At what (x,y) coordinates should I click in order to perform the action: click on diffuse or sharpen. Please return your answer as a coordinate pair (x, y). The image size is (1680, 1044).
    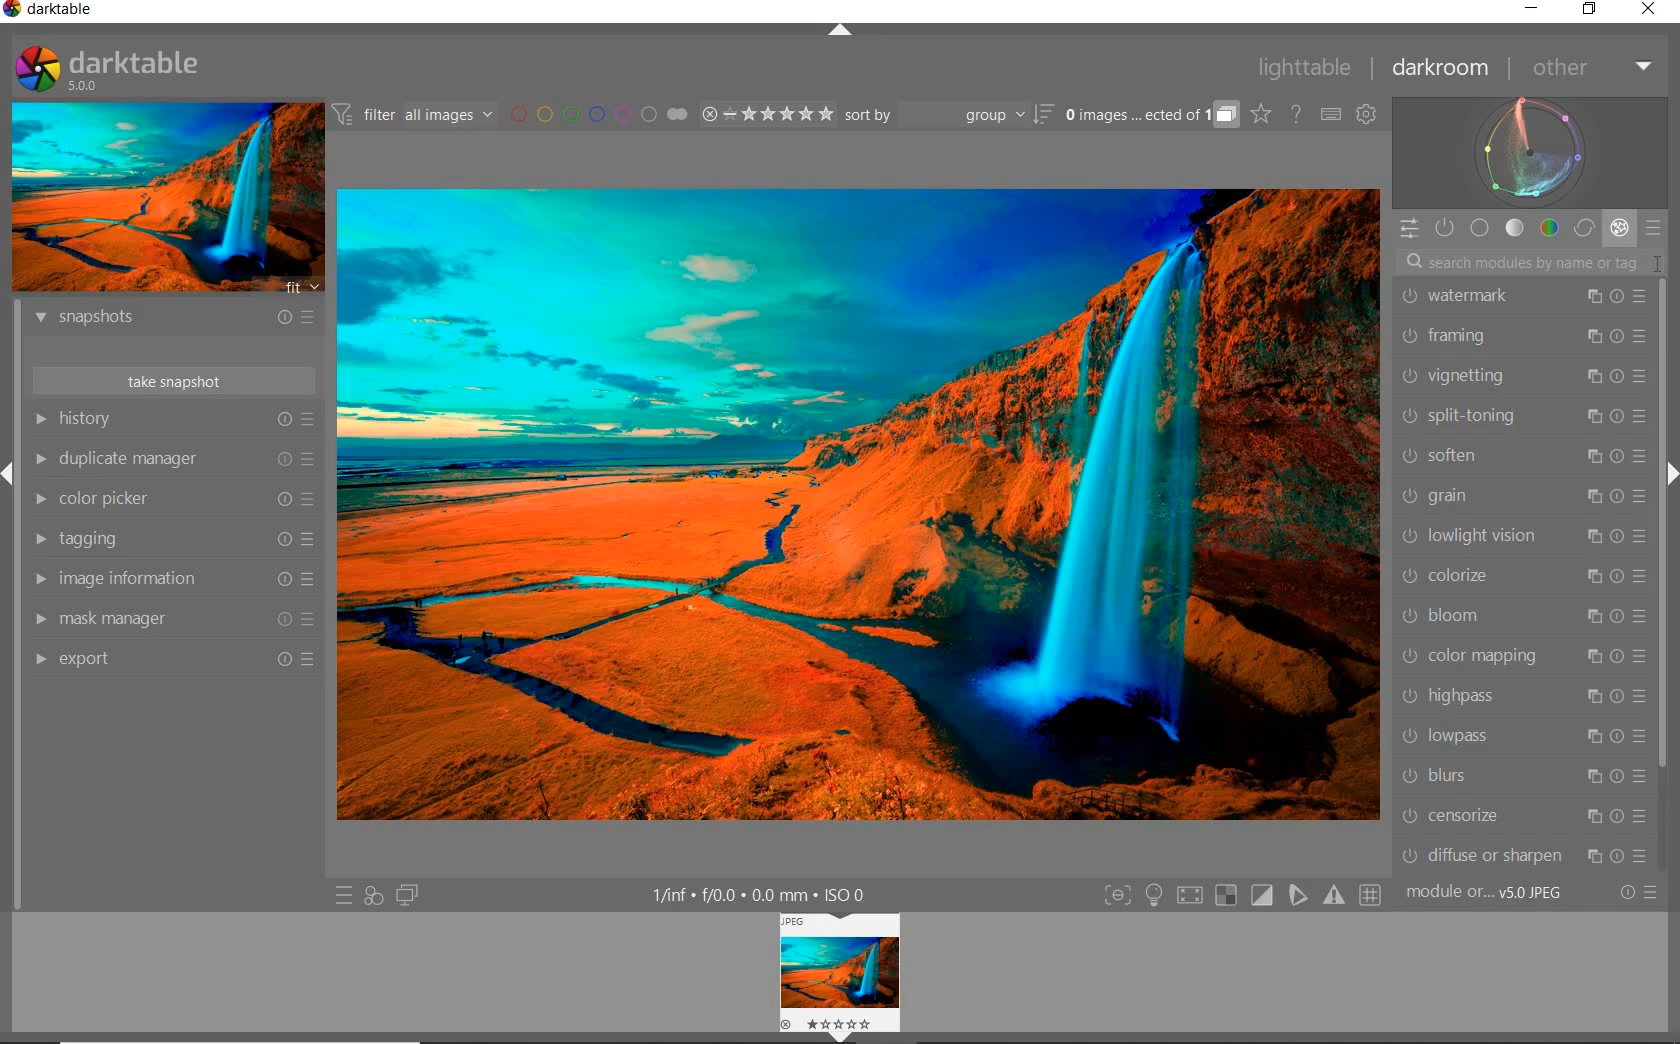
    Looking at the image, I should click on (1525, 855).